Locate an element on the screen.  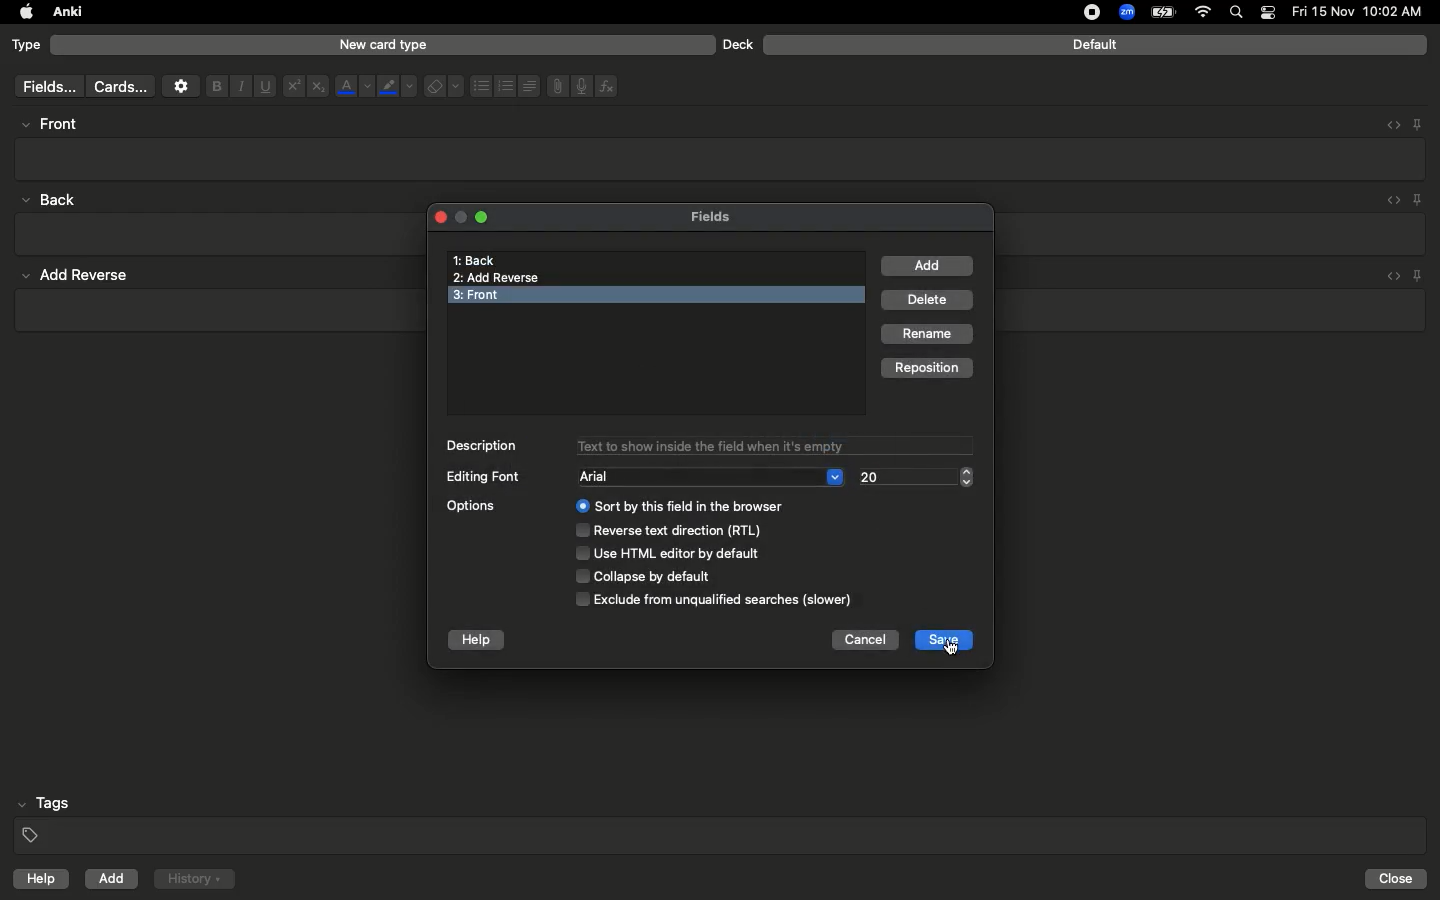
Maximize is located at coordinates (484, 220).